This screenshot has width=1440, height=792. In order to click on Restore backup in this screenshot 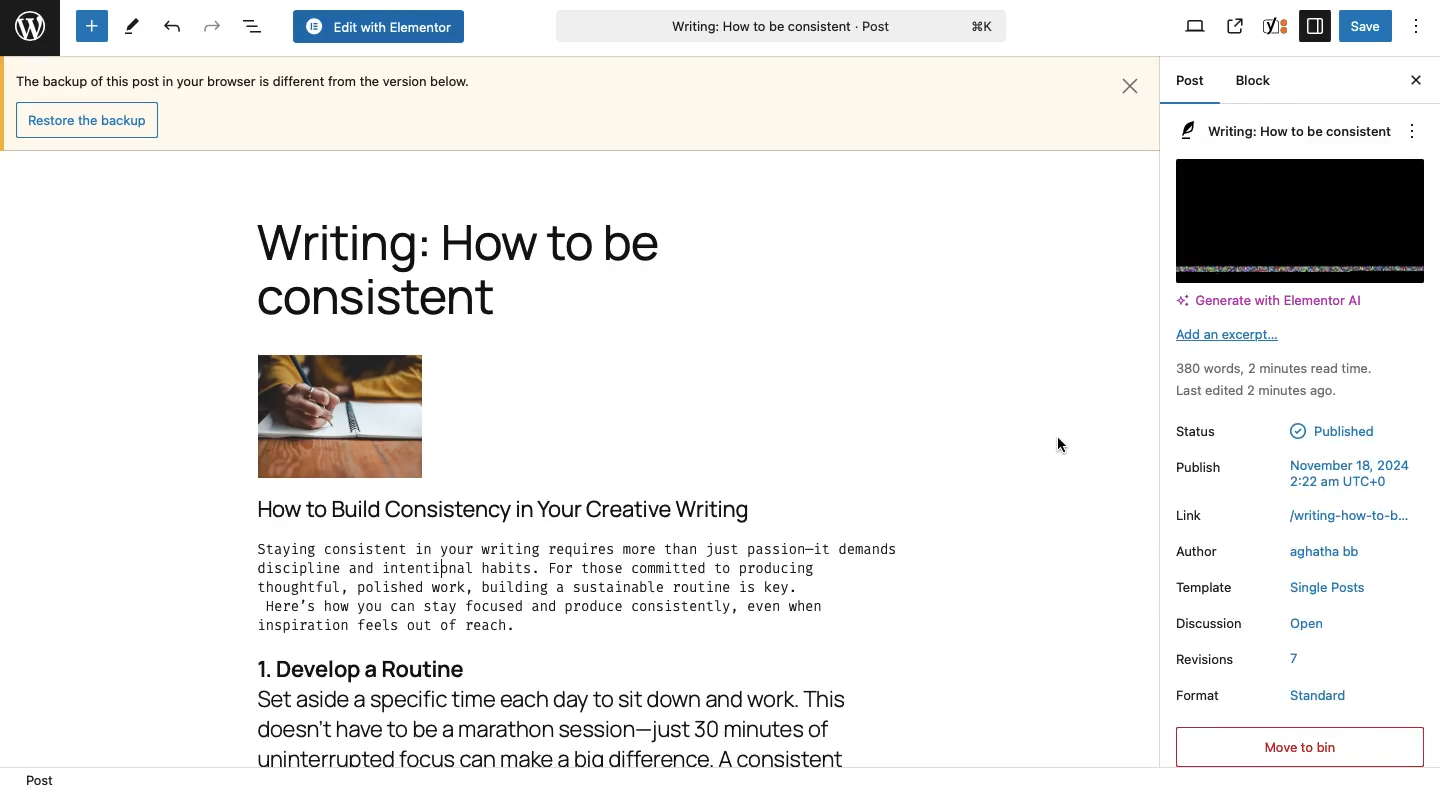, I will do `click(85, 119)`.